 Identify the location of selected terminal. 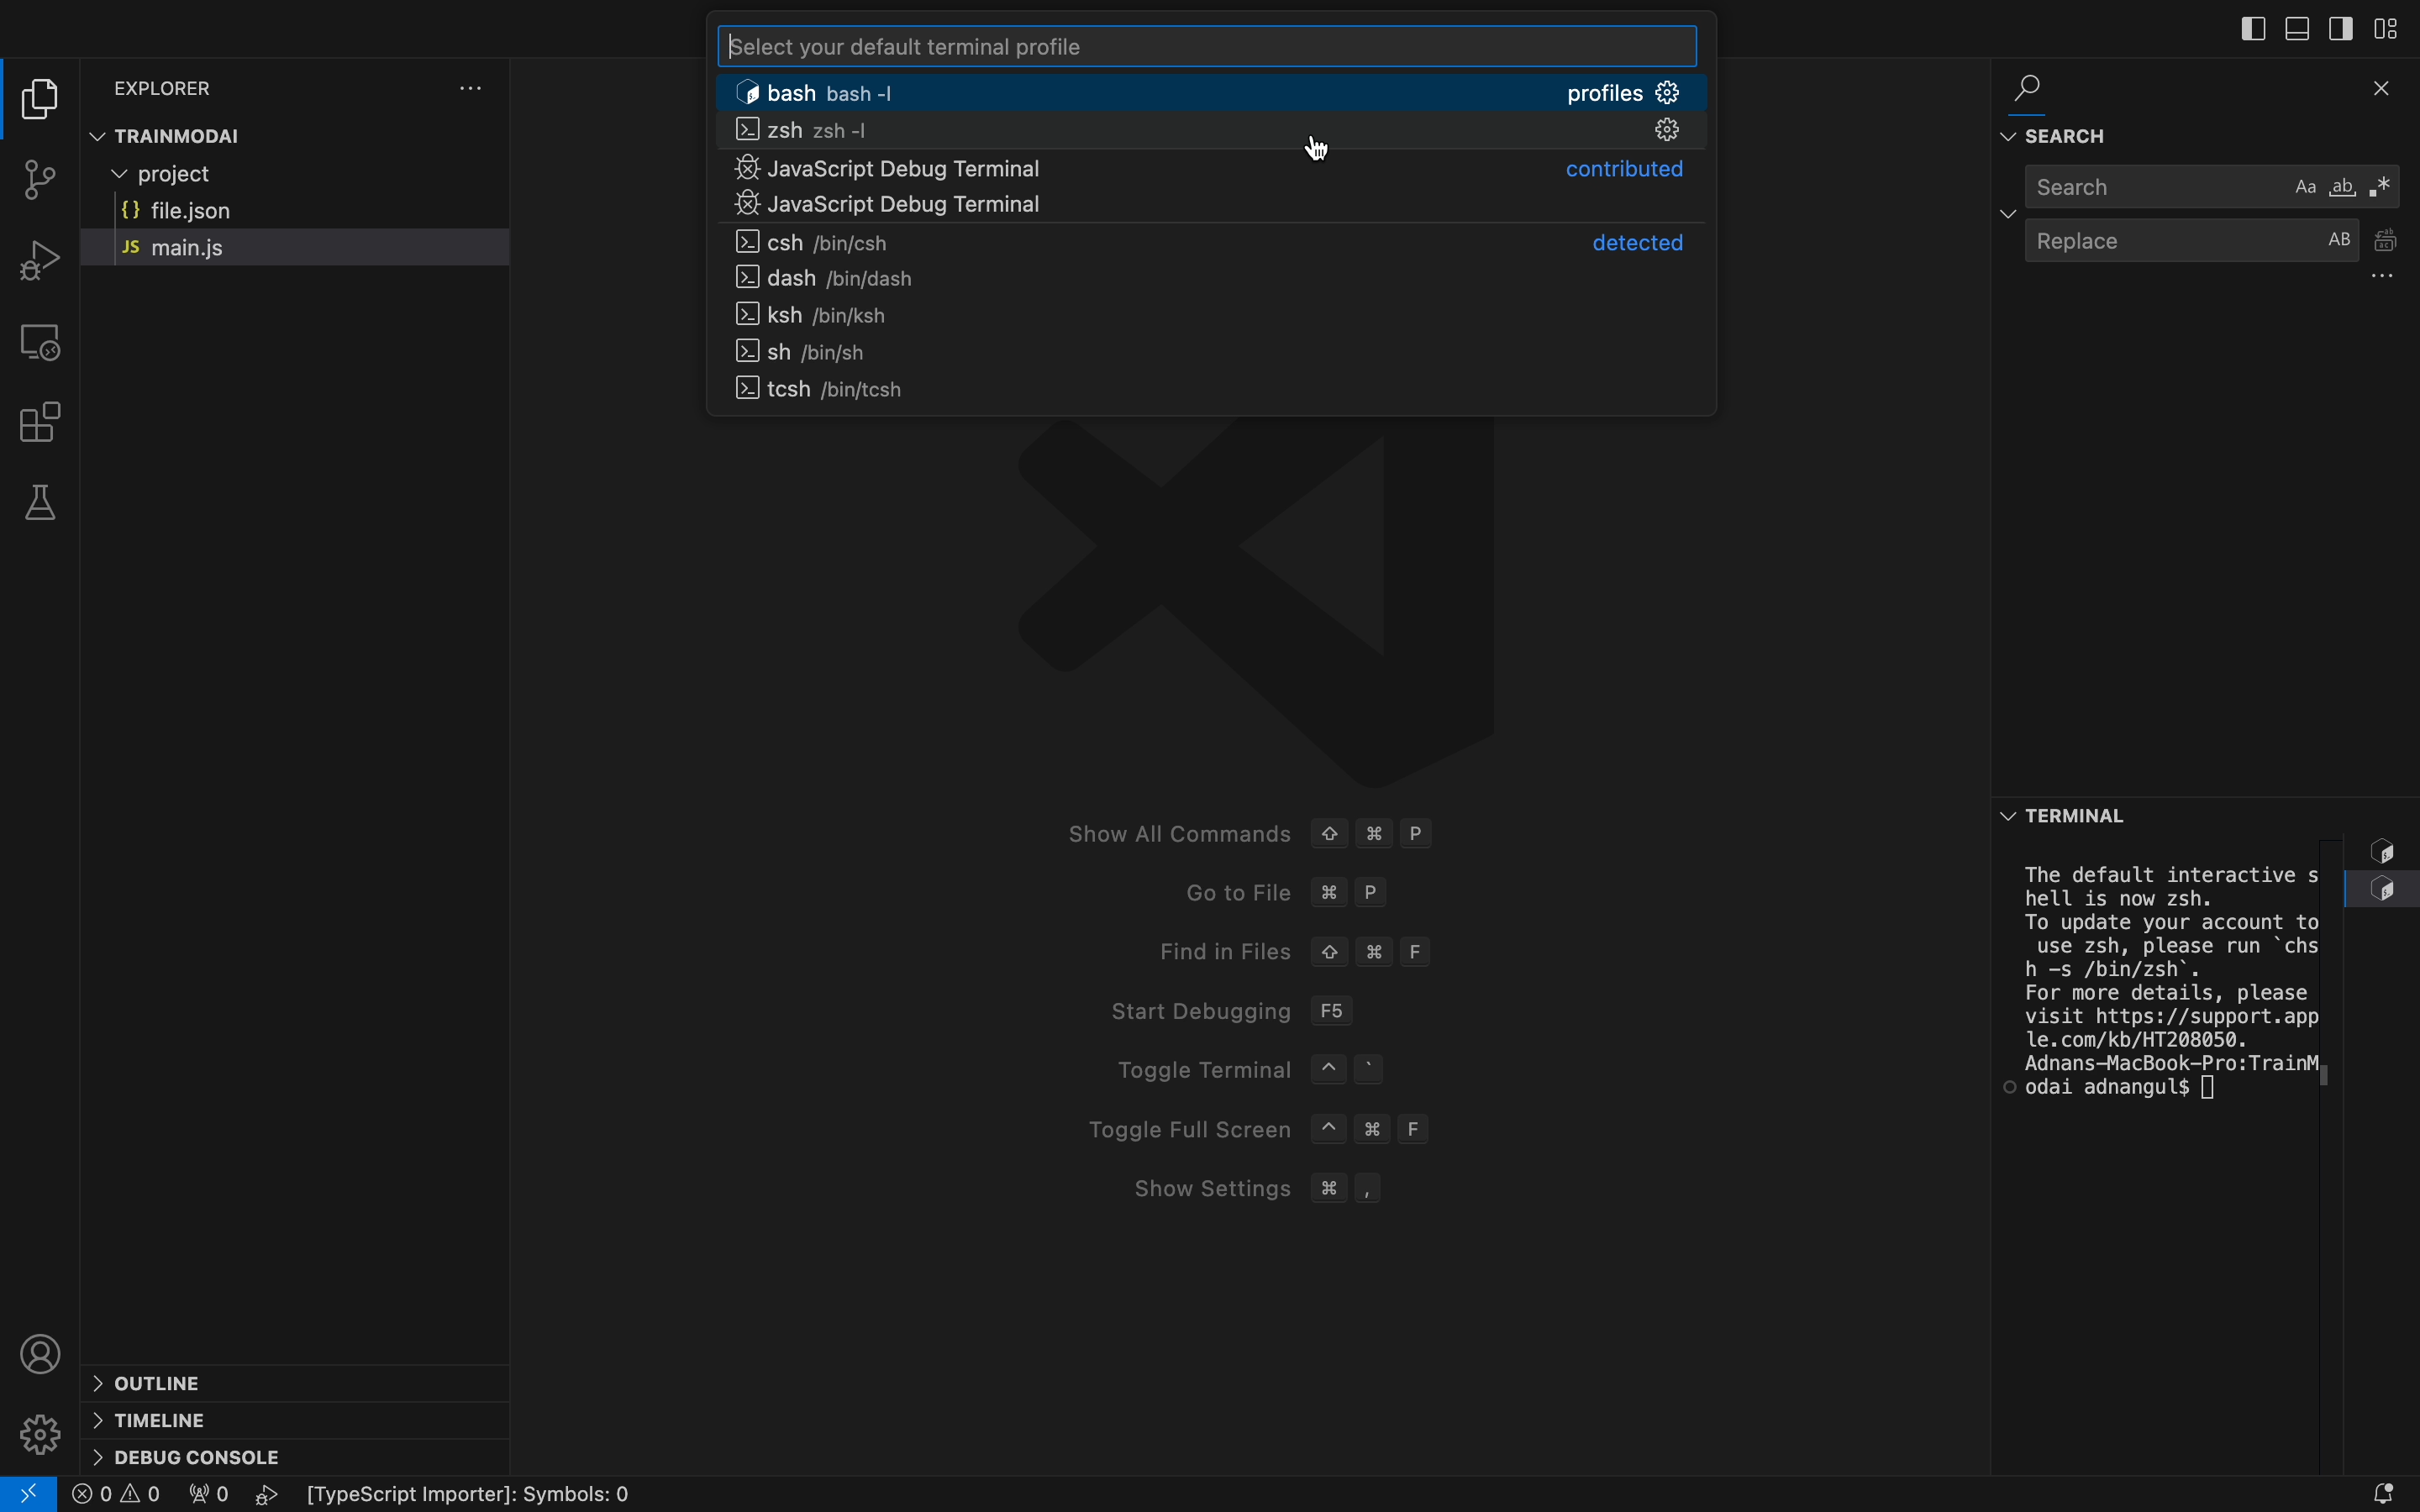
(1211, 90).